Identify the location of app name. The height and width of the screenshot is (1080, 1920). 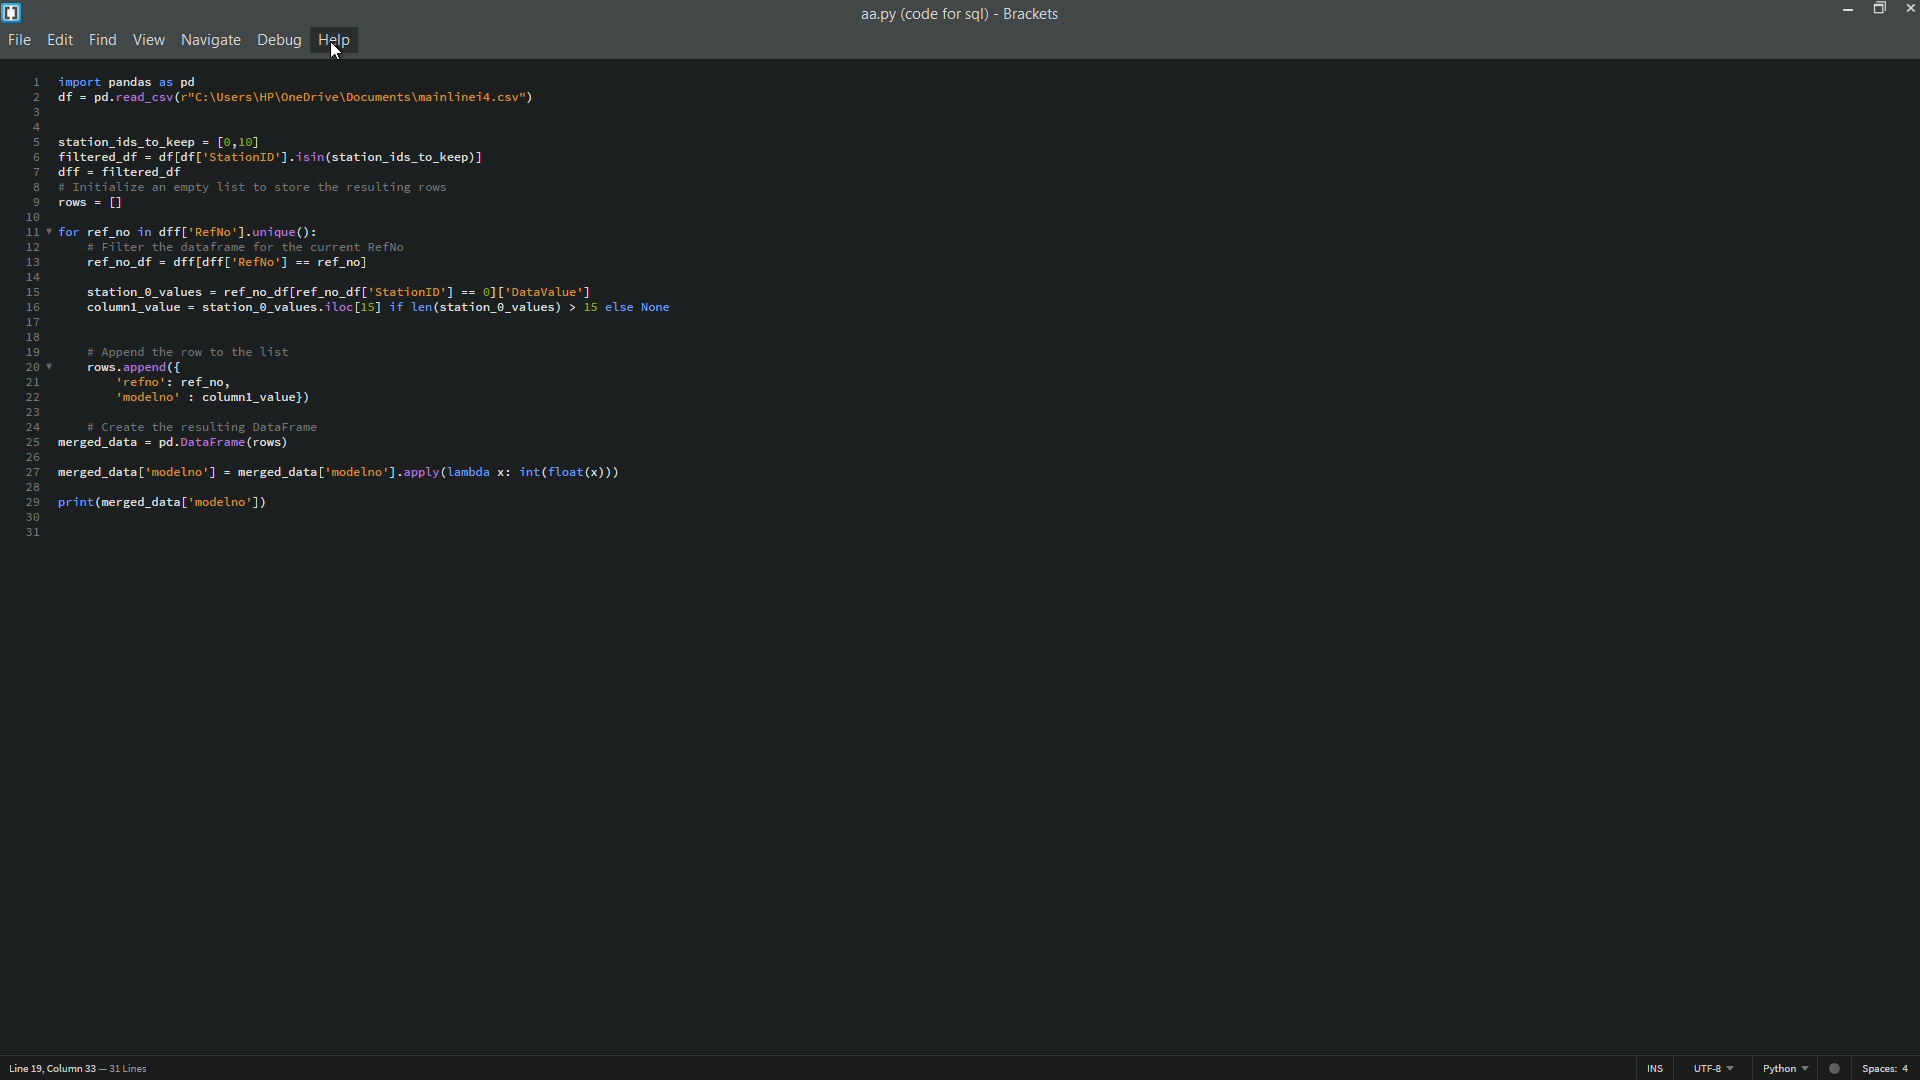
(1033, 14).